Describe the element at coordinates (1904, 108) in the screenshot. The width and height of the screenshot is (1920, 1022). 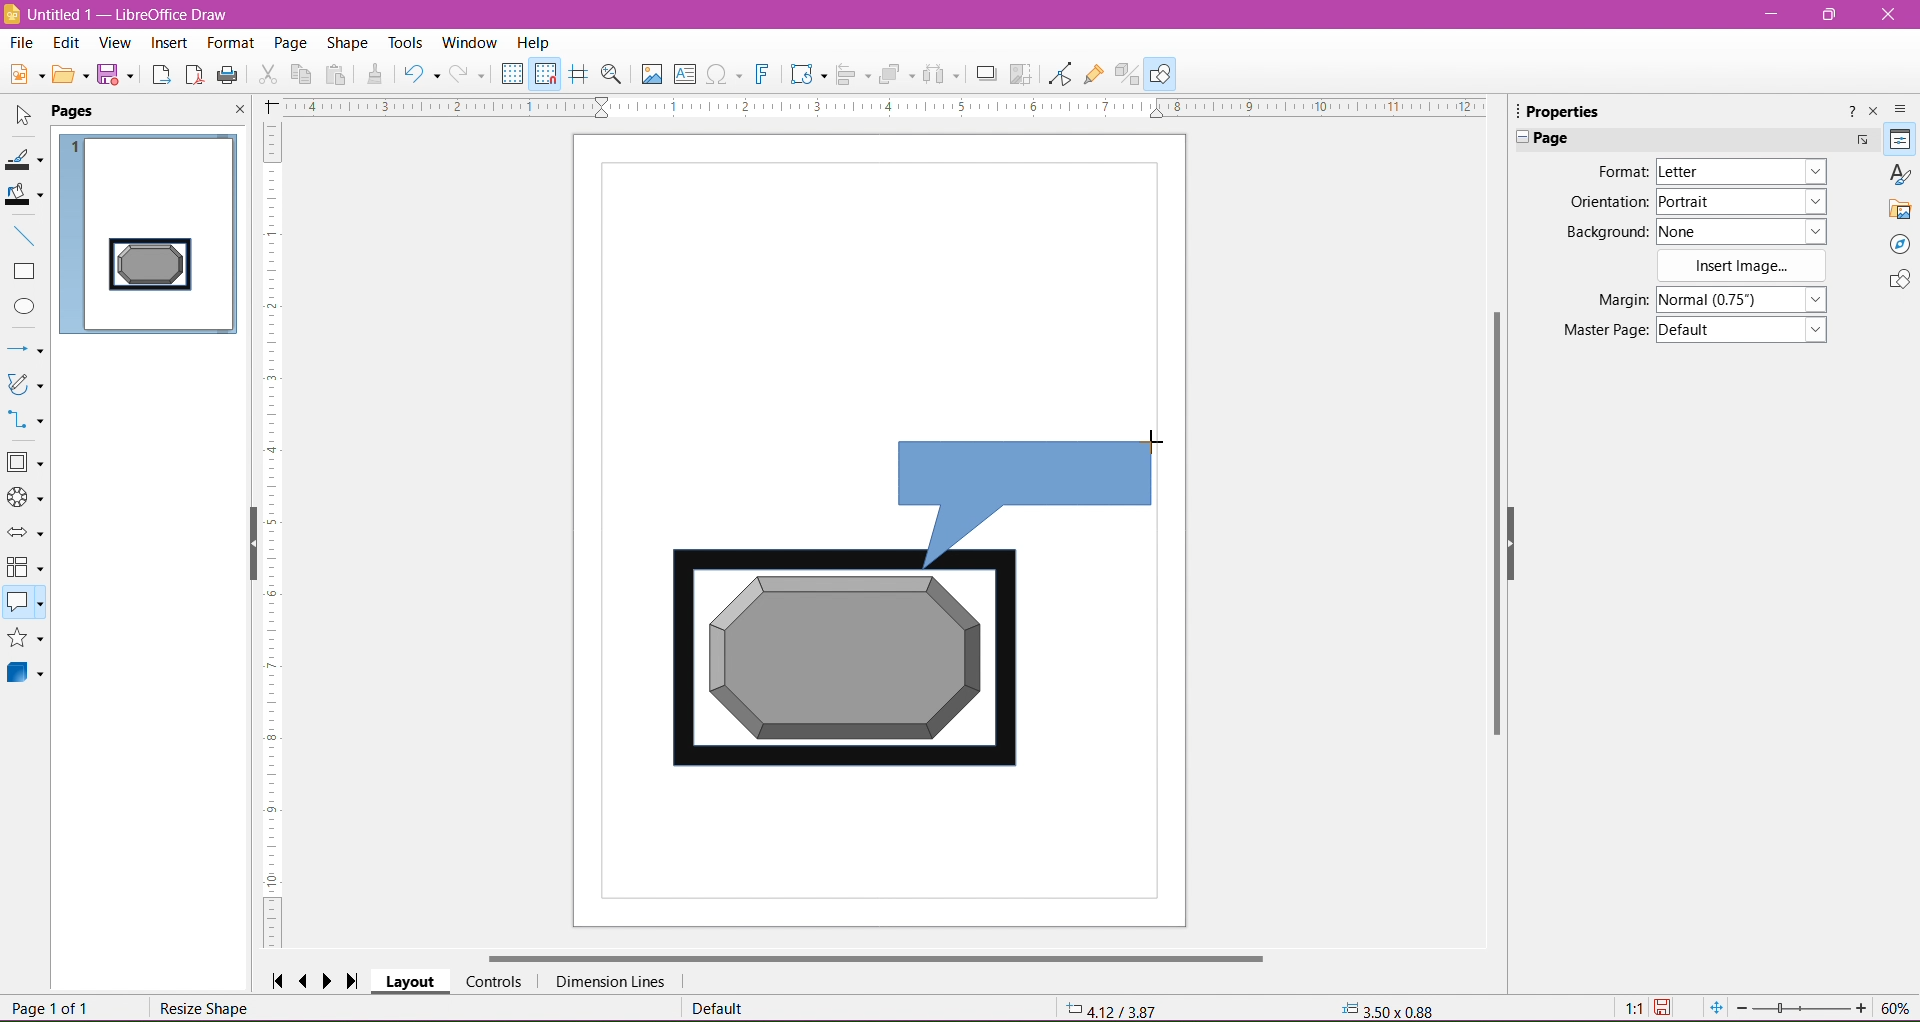
I see `Sidebar settings` at that location.